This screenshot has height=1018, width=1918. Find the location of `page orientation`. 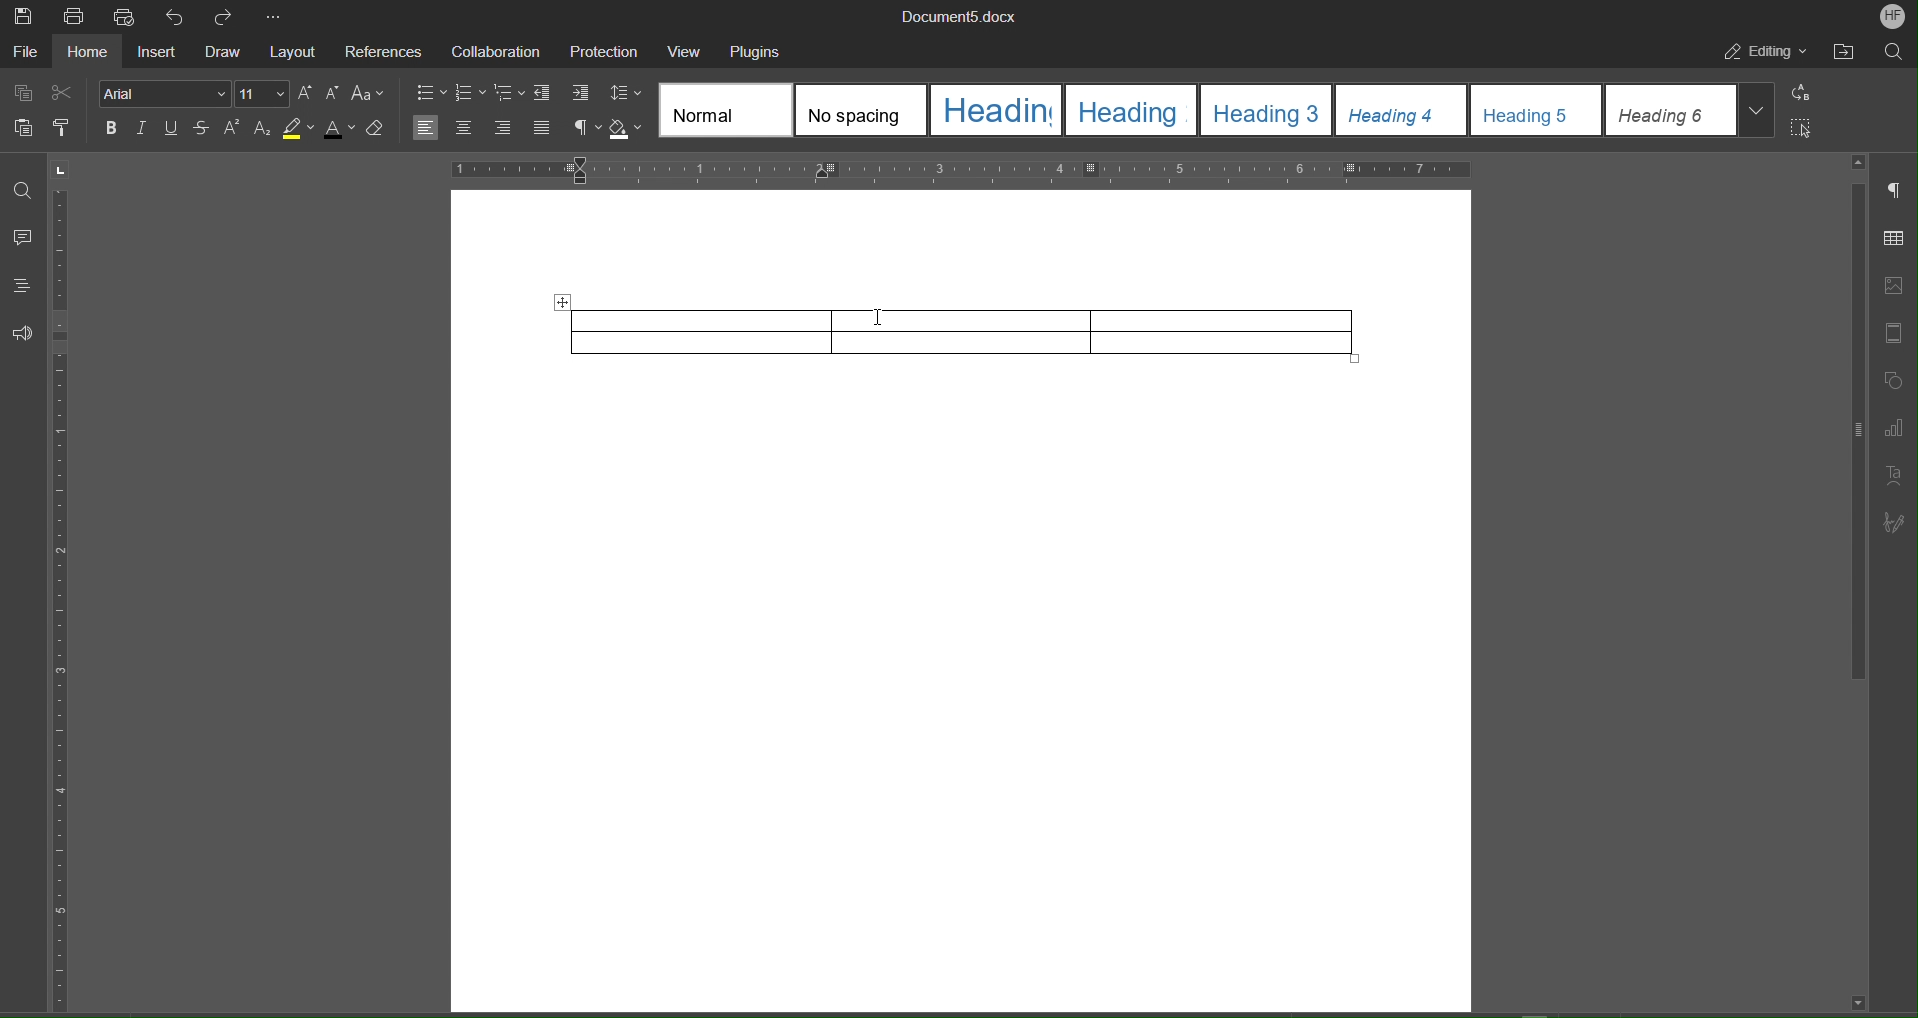

page orientation is located at coordinates (61, 169).